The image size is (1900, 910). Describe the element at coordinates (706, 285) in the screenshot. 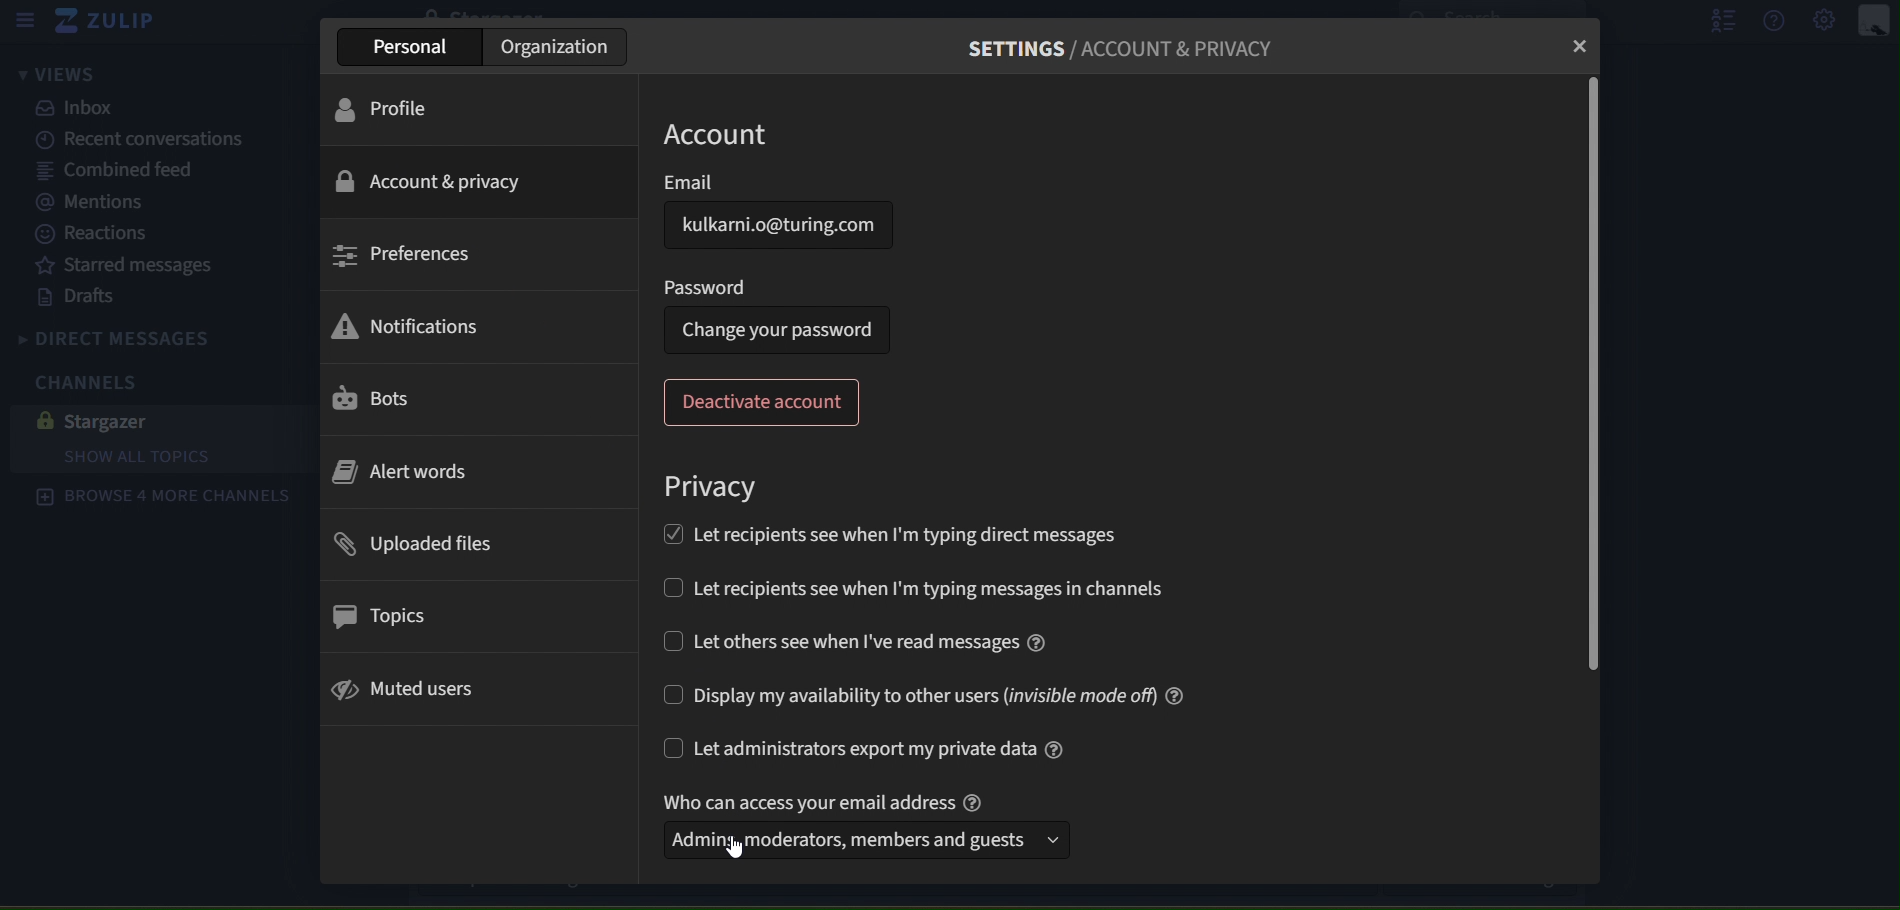

I see `password` at that location.